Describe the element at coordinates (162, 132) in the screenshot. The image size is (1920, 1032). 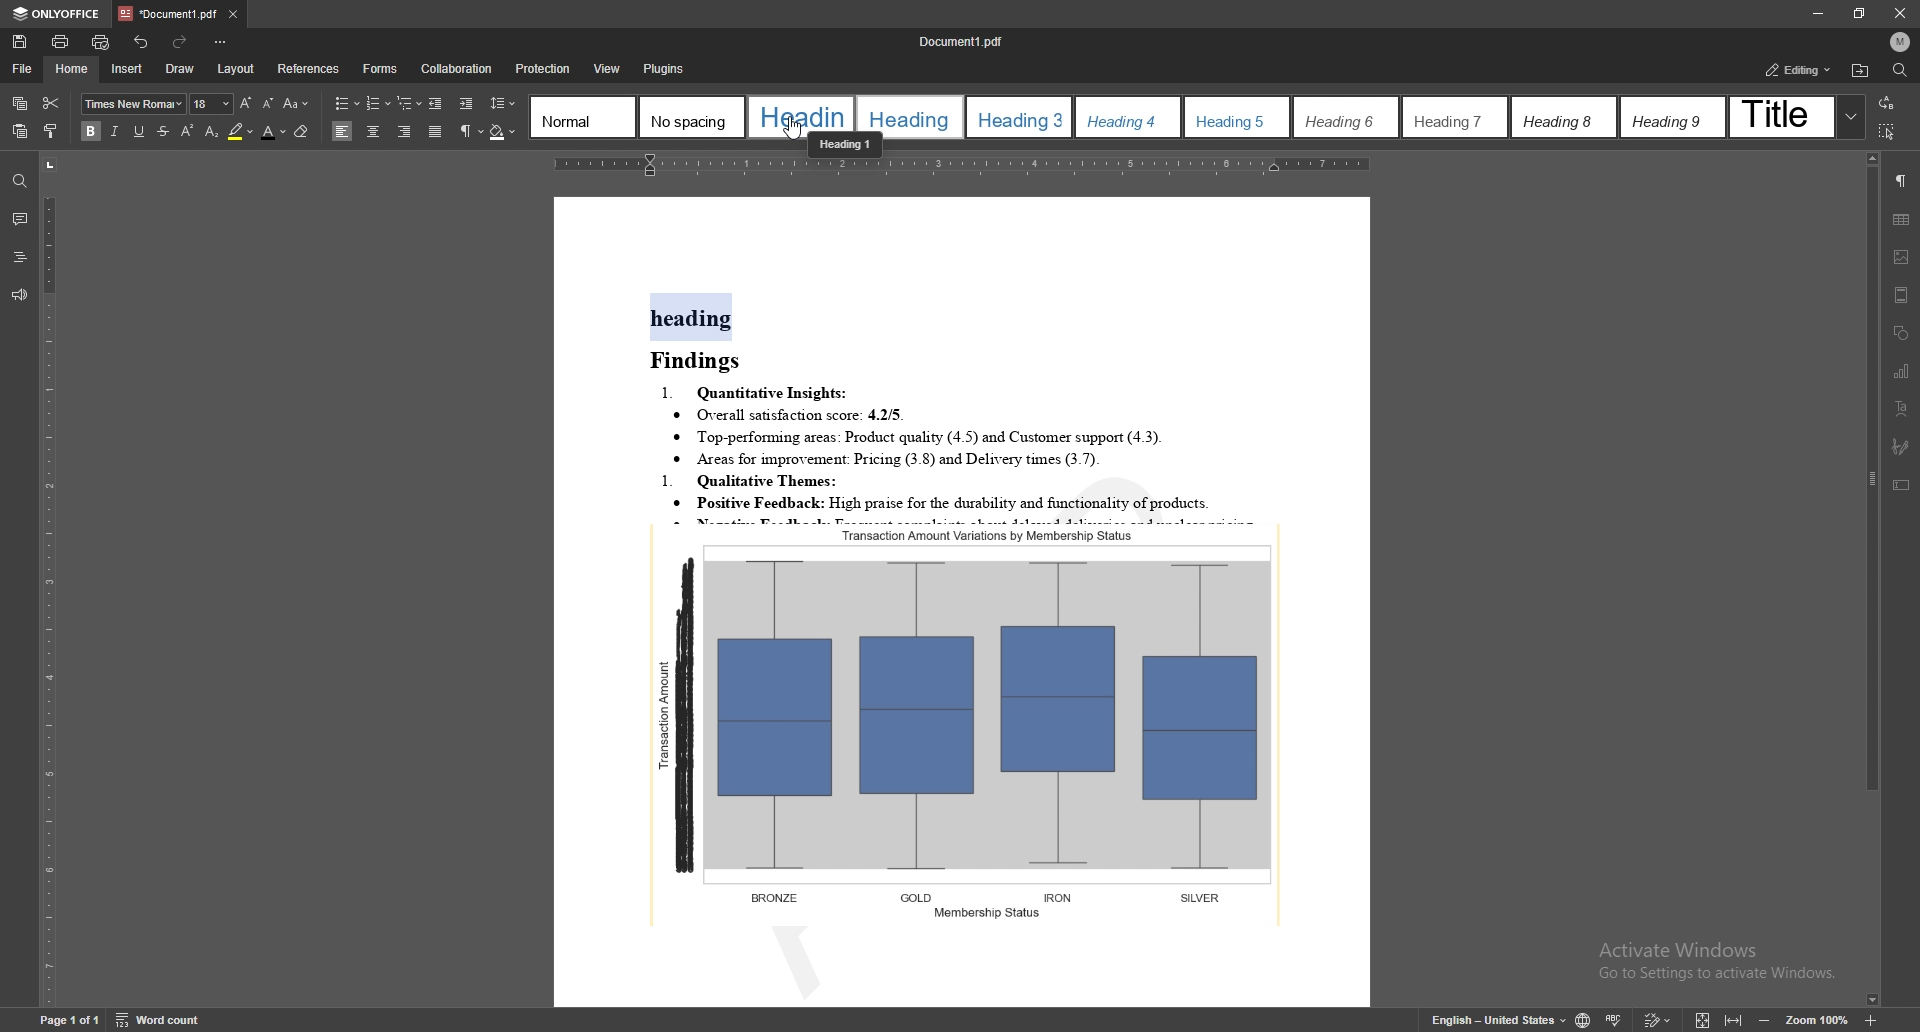
I see `strikethrough` at that location.